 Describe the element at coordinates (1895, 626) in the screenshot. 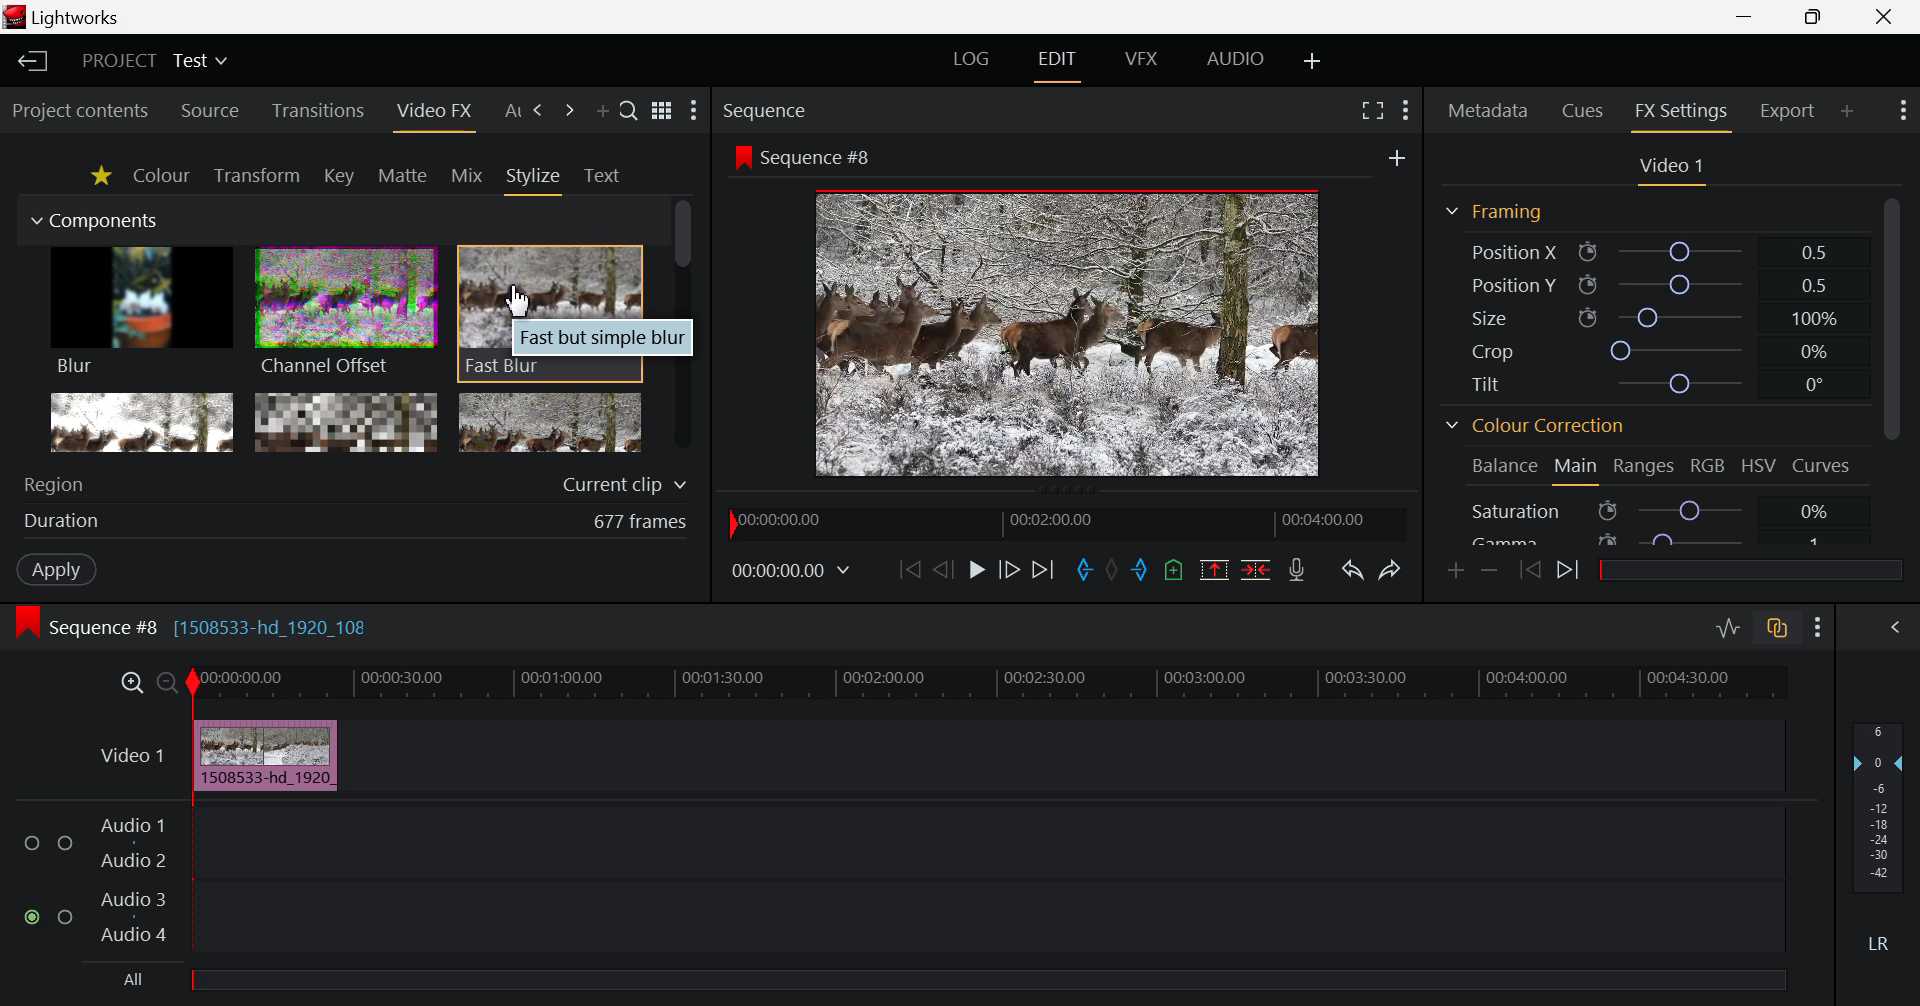

I see `Show Audio Mix` at that location.